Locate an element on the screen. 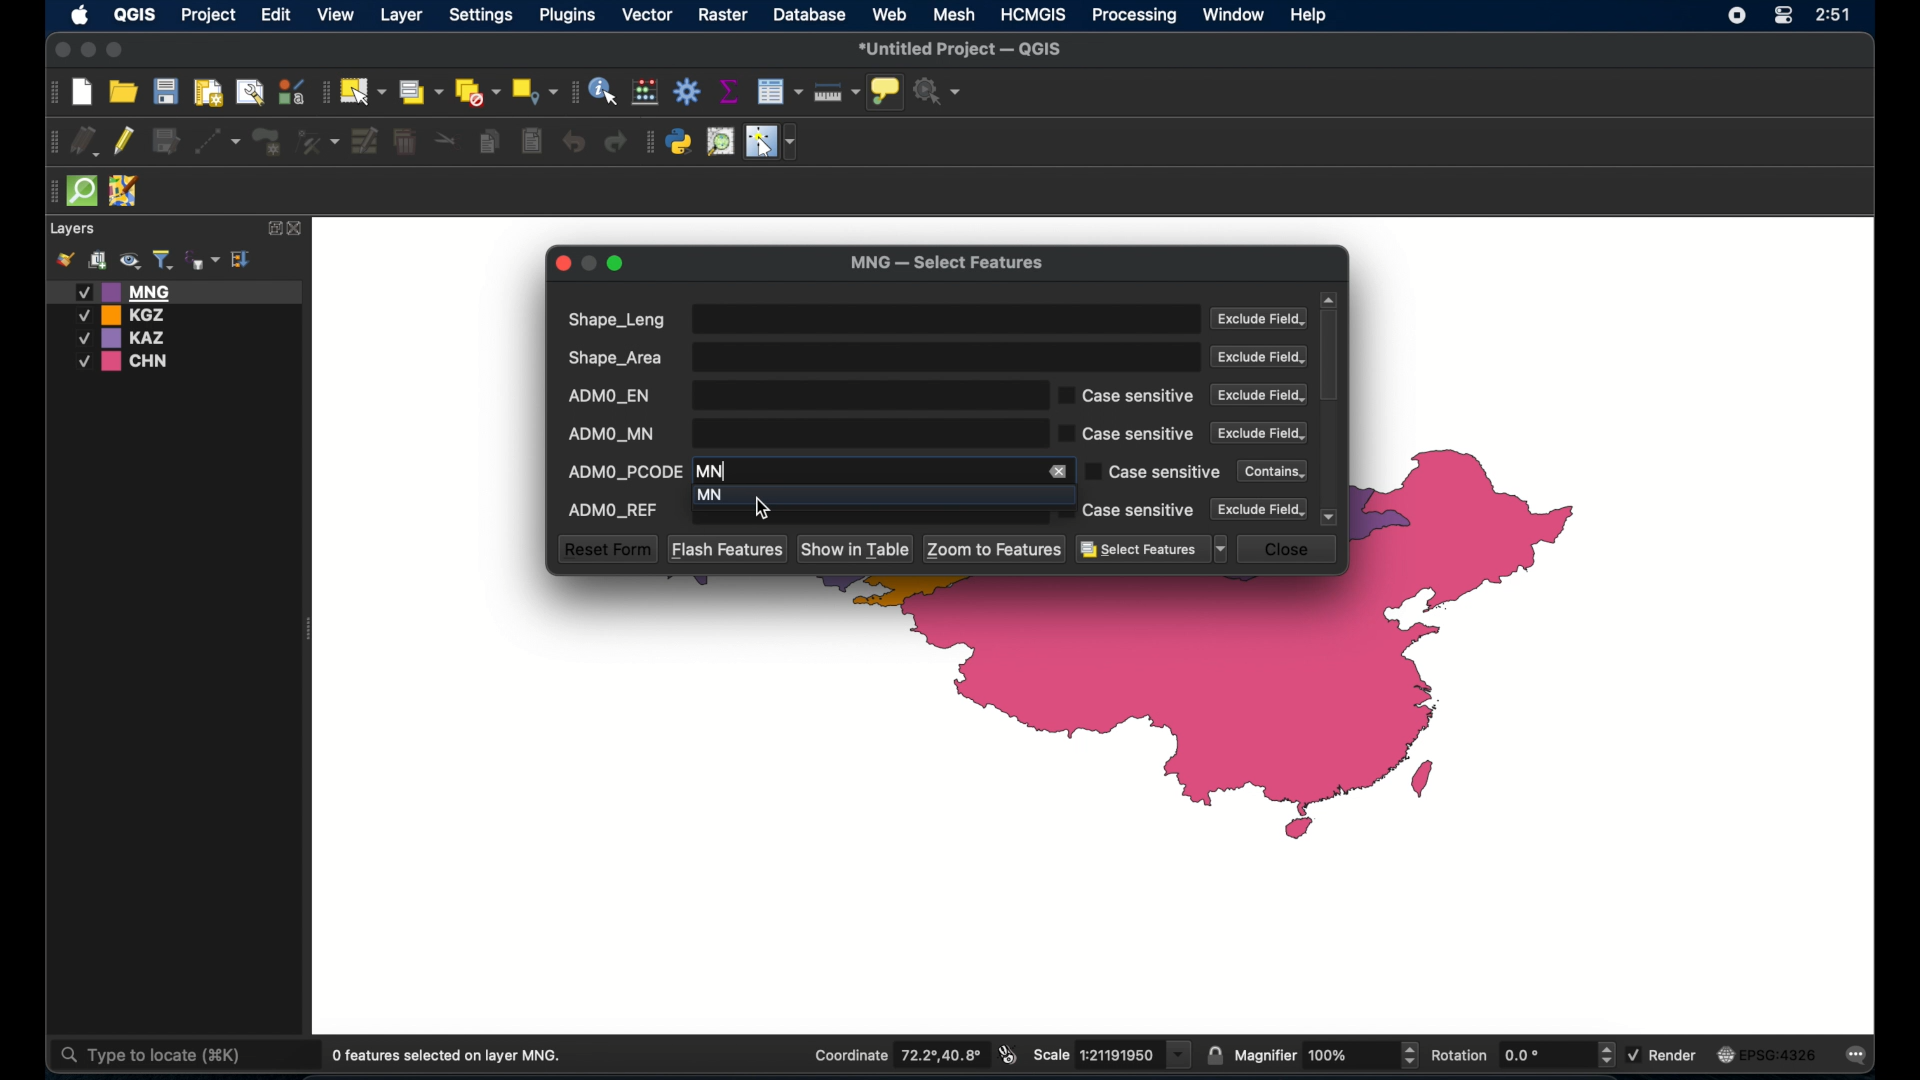  delete selected is located at coordinates (531, 141).